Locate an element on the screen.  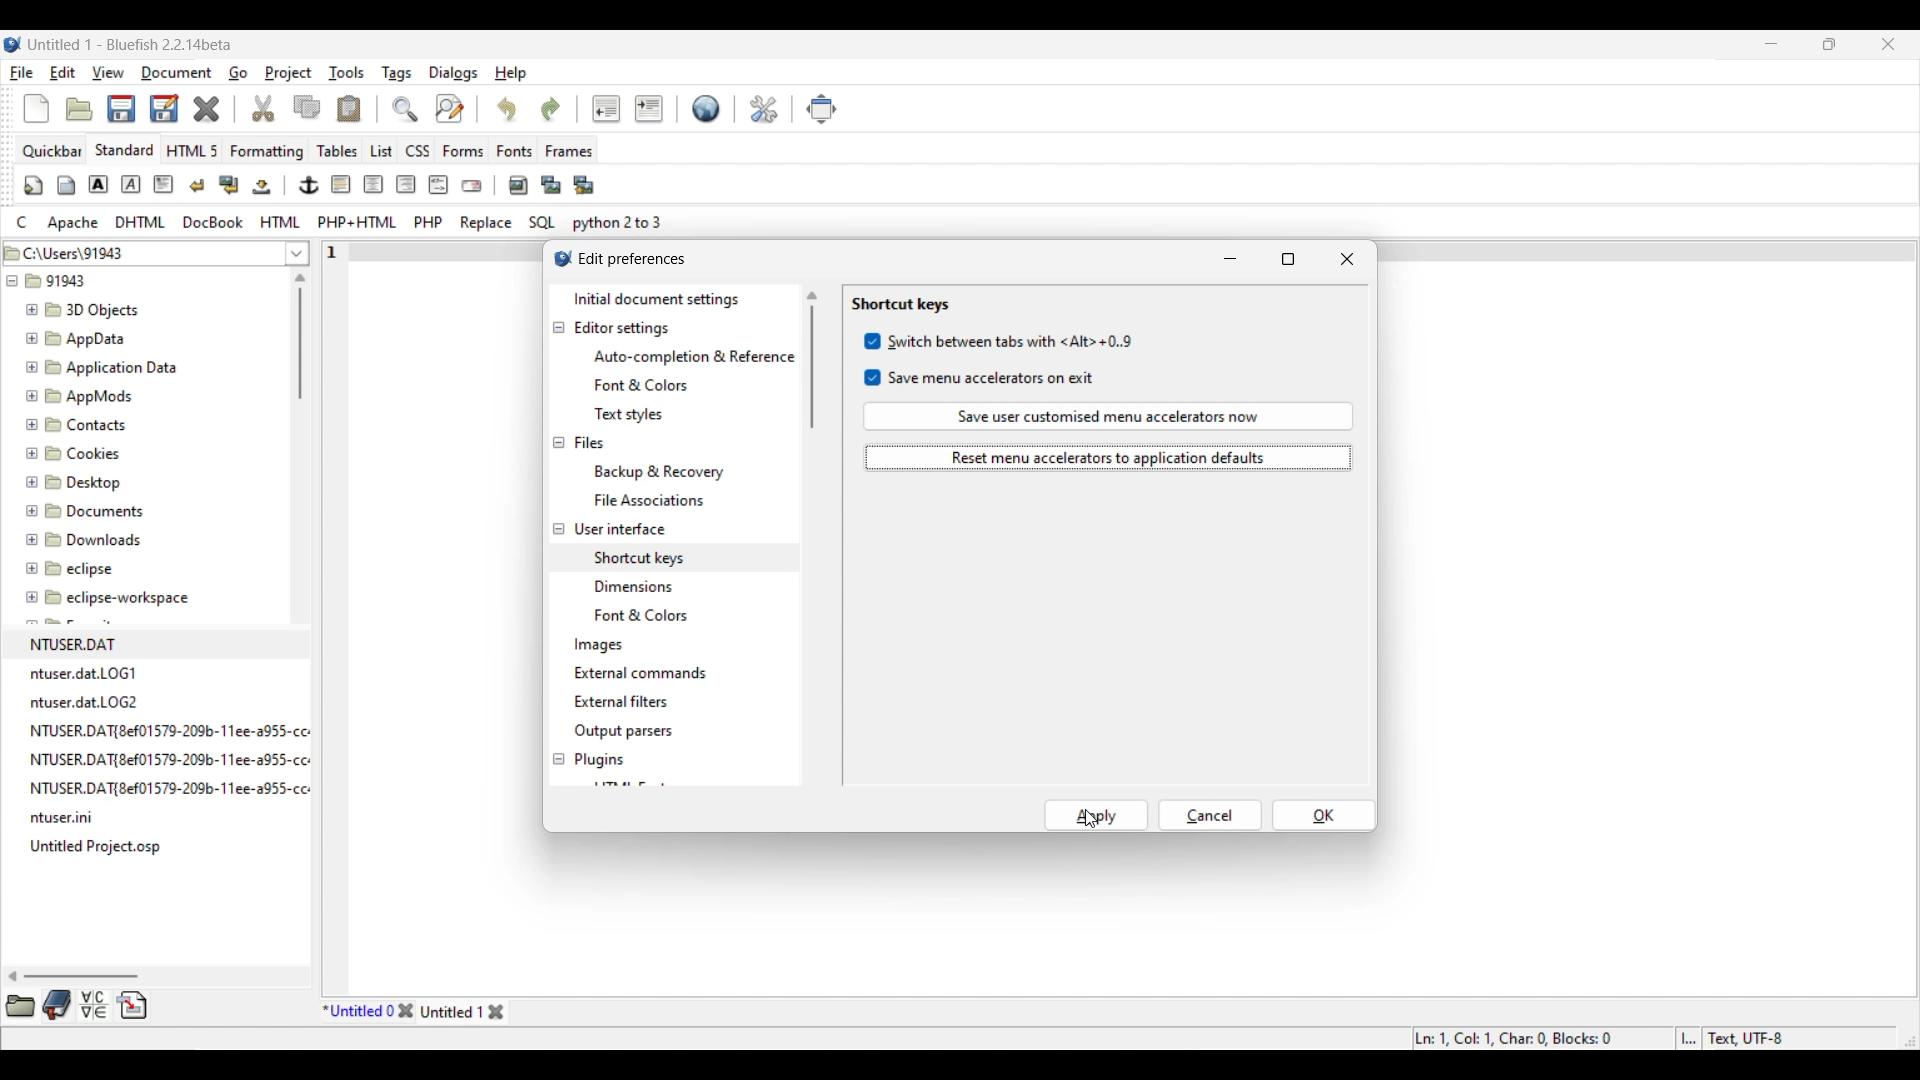
File Associations is located at coordinates (648, 500).